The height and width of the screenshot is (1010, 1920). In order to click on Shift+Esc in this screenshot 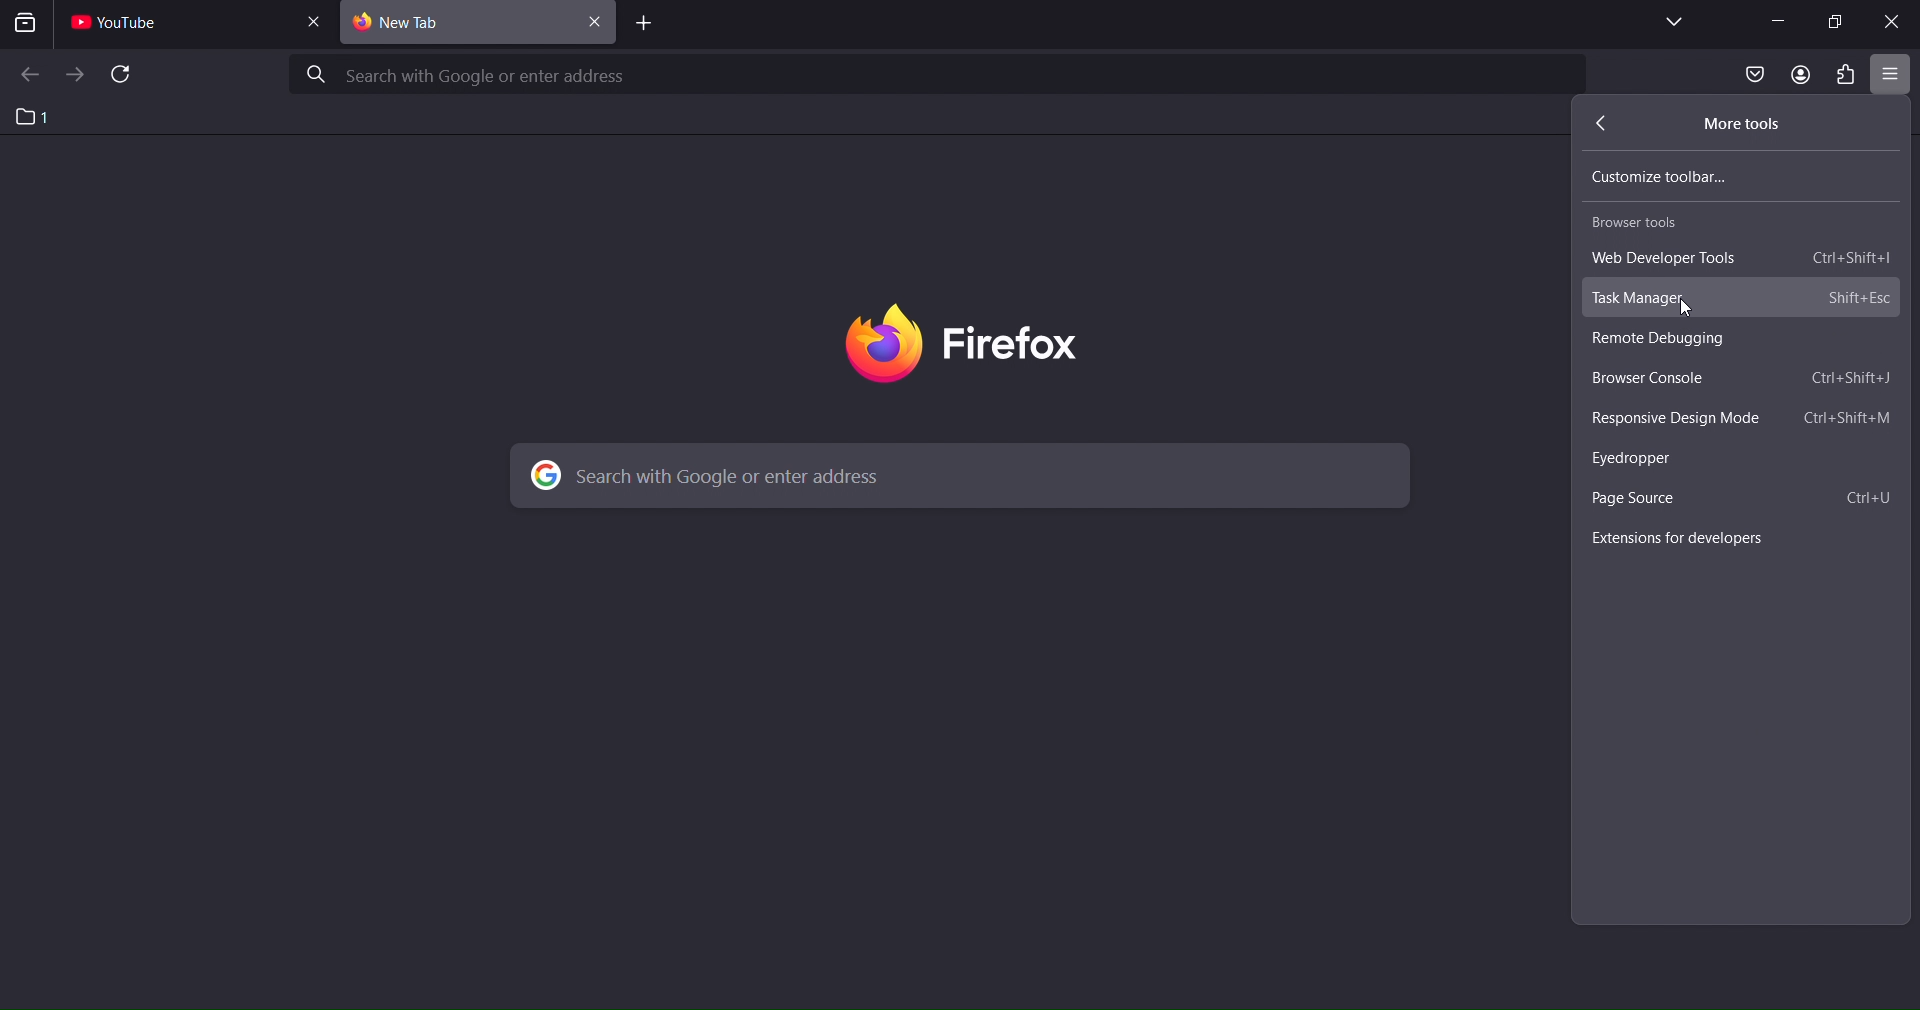, I will do `click(1857, 301)`.